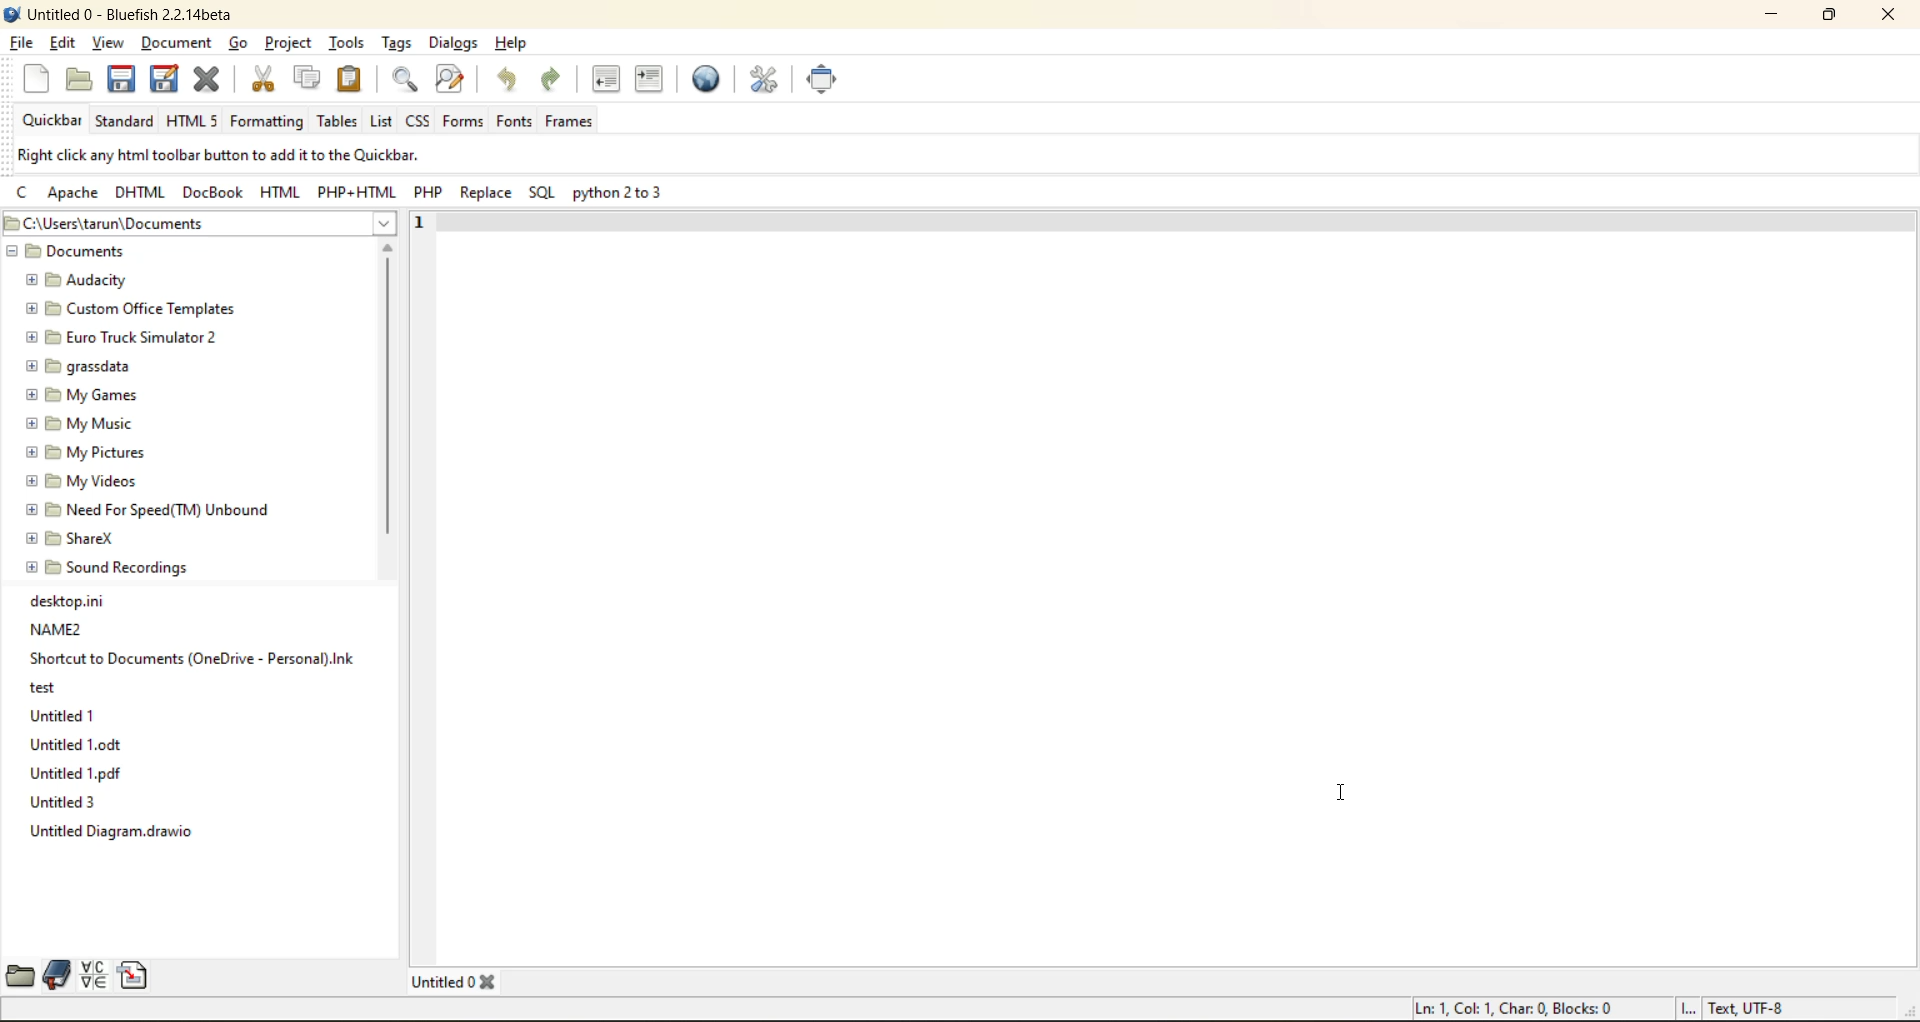  I want to click on tabs, so click(459, 980).